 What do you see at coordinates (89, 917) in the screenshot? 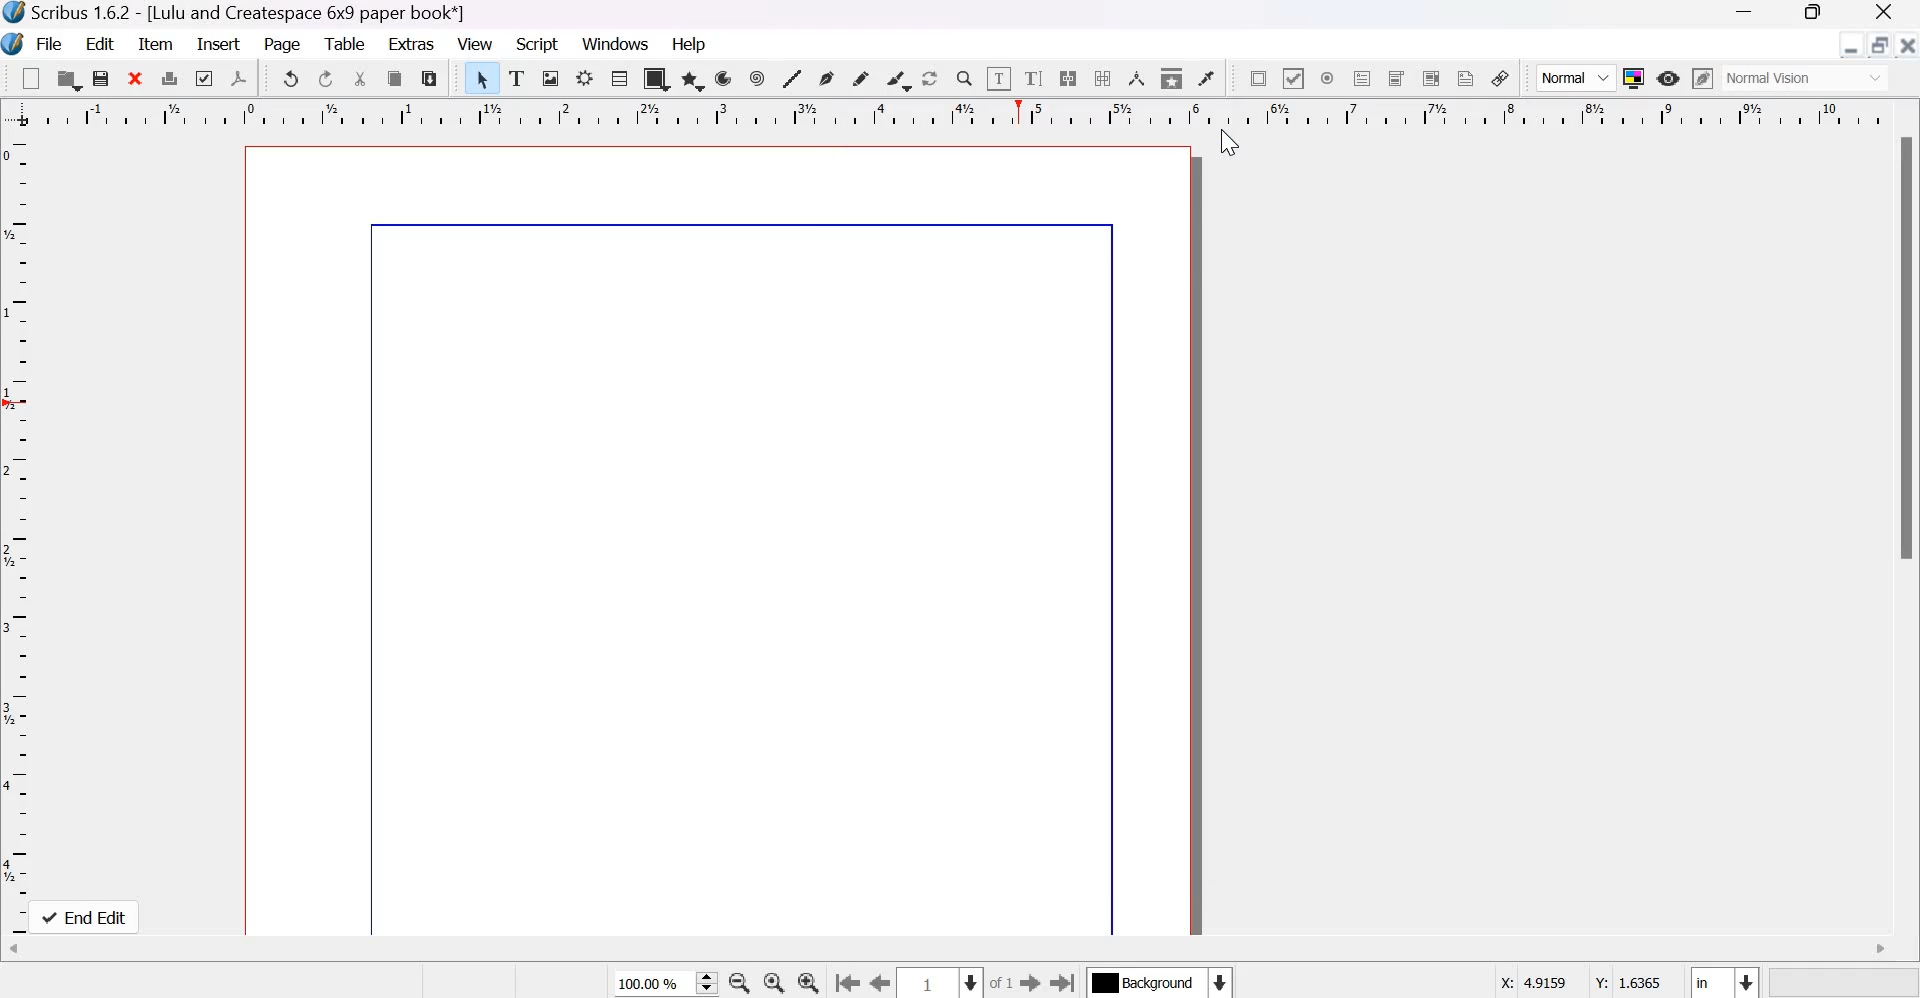
I see `end edit` at bounding box center [89, 917].